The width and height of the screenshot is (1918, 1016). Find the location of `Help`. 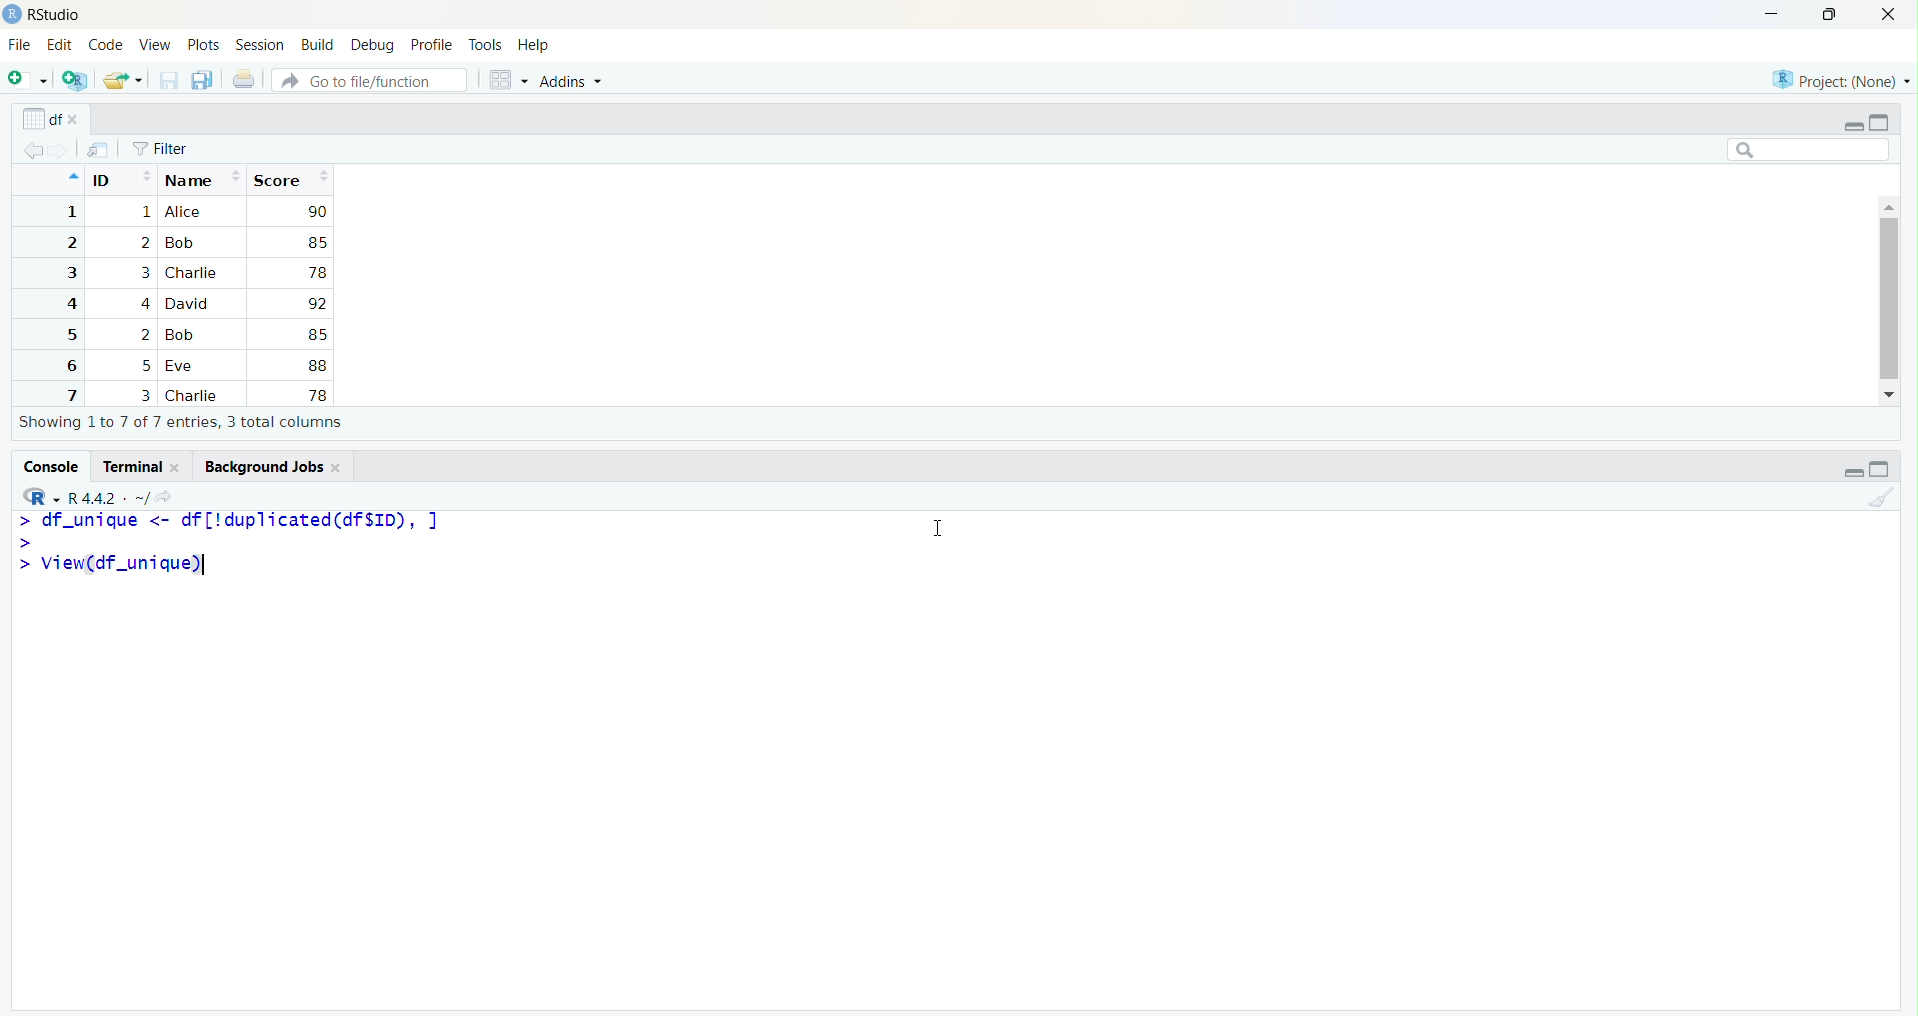

Help is located at coordinates (534, 47).